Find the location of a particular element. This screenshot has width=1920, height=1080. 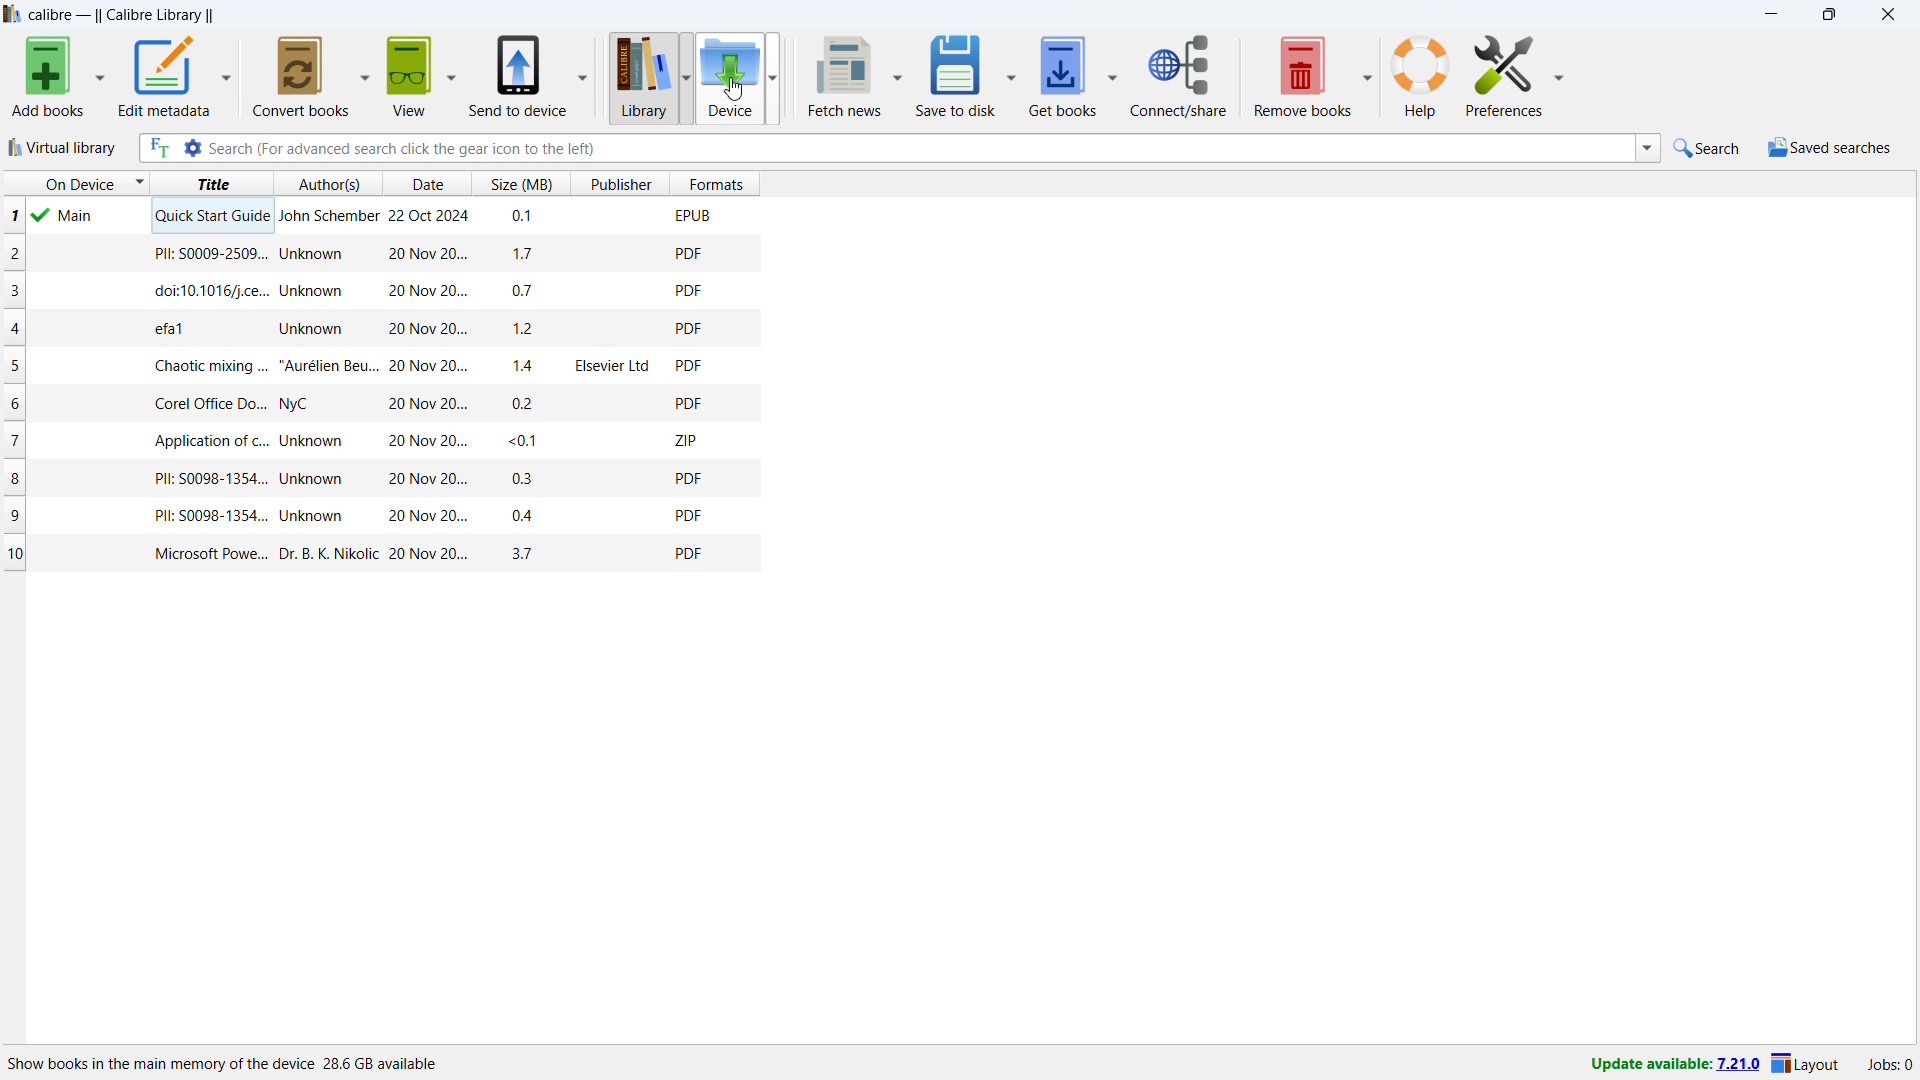

one book entry is located at coordinates (381, 517).